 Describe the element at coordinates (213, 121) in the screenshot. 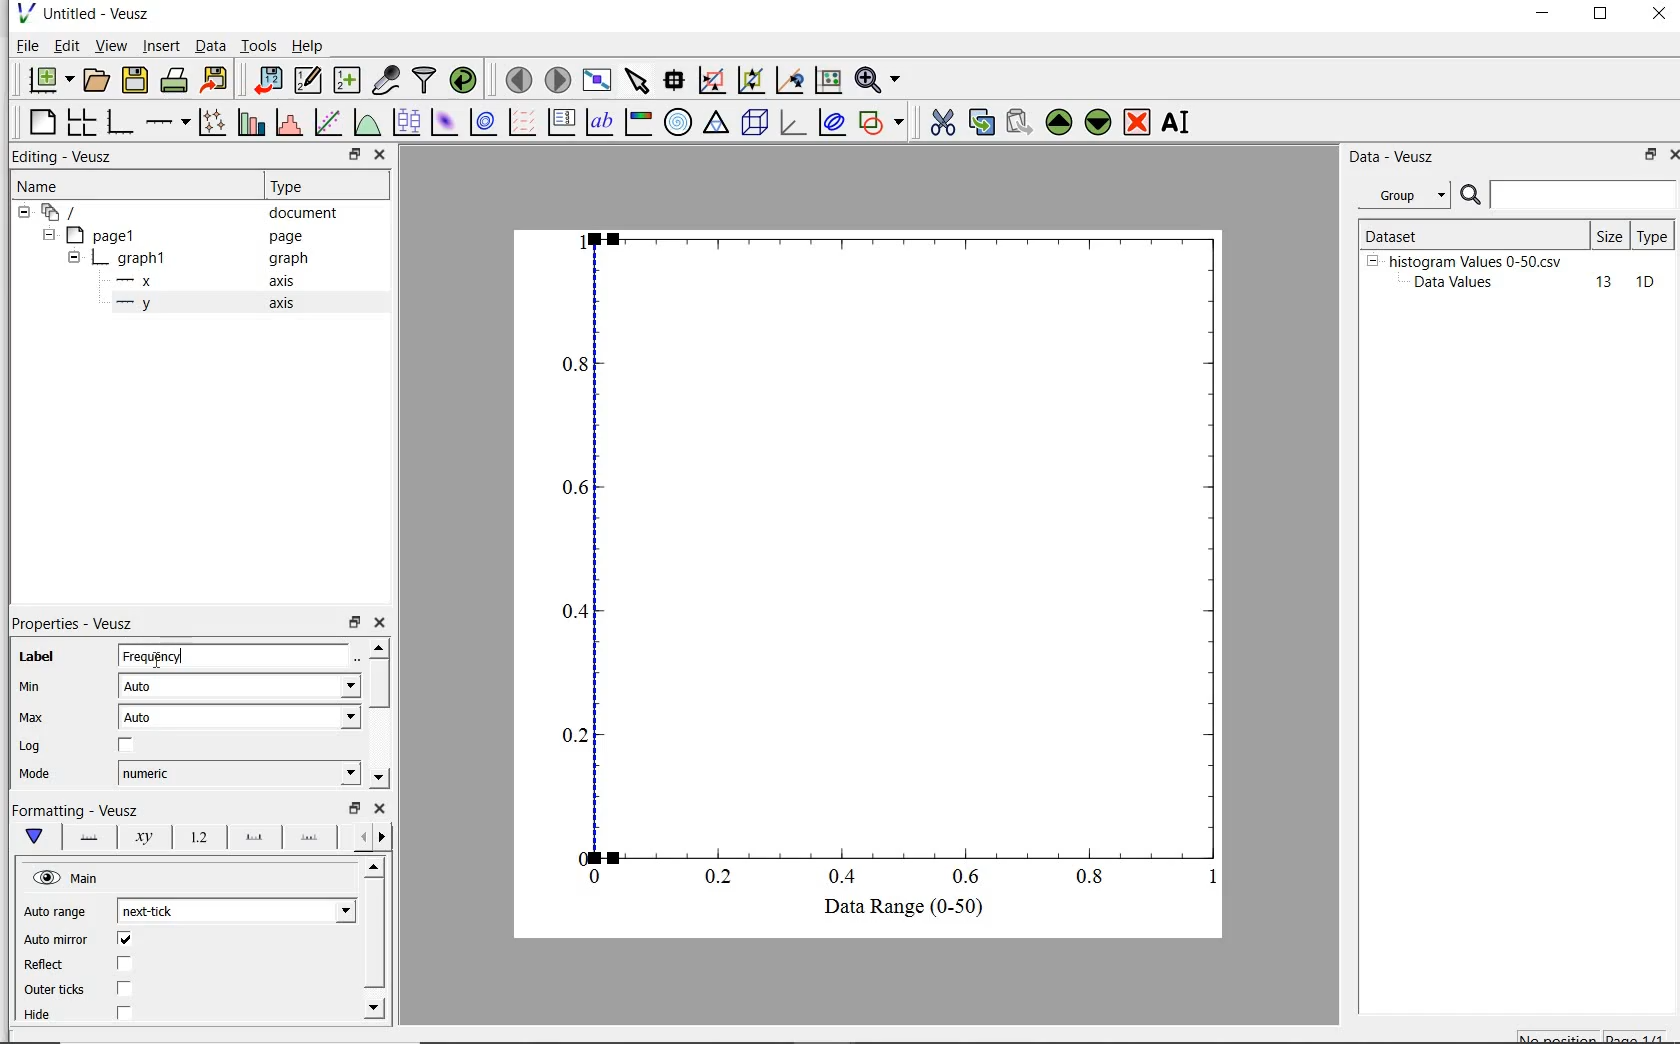

I see `plot points with line and error bars` at that location.